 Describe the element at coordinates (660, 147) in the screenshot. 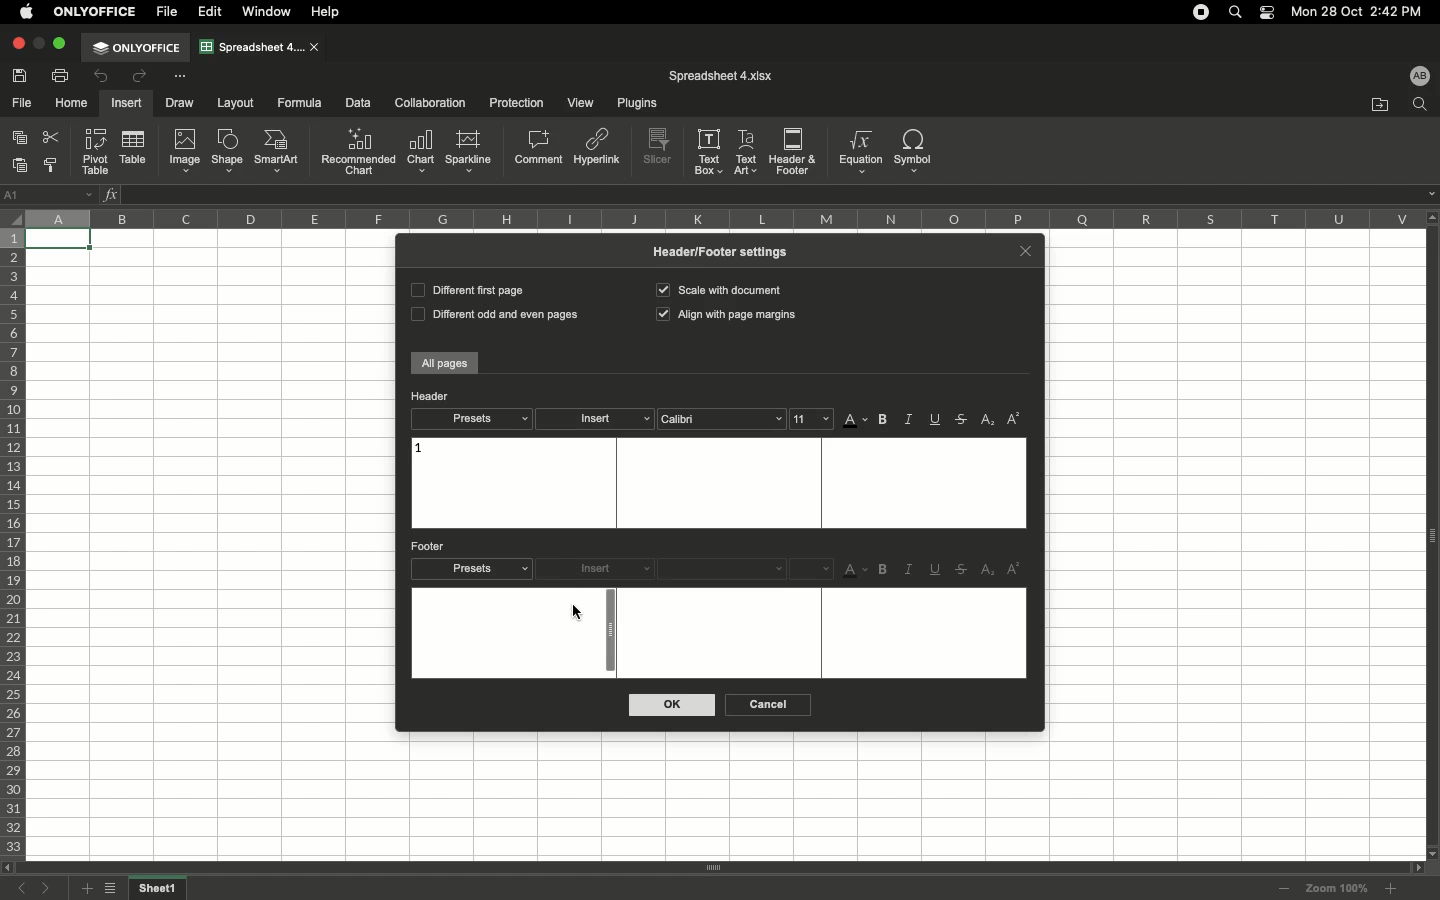

I see `Slicer` at that location.